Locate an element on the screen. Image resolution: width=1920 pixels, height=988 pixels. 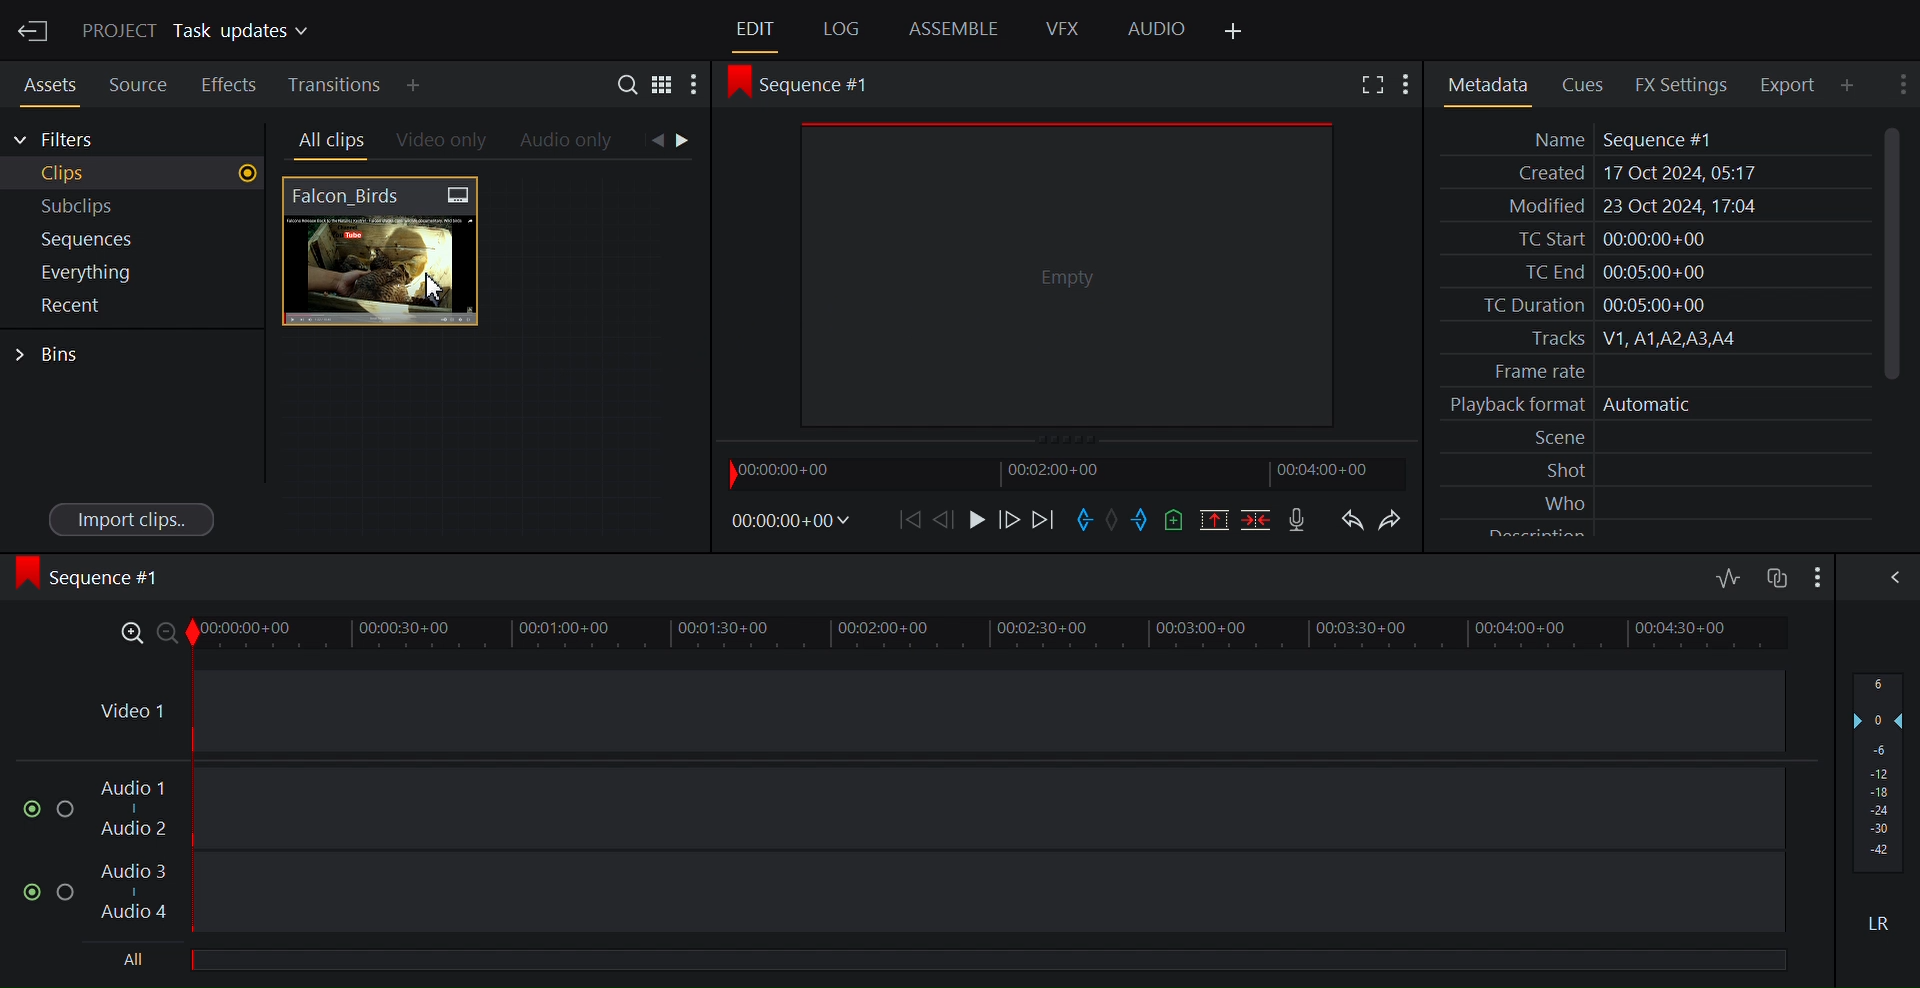
Toggle audio track sync is located at coordinates (1775, 578).